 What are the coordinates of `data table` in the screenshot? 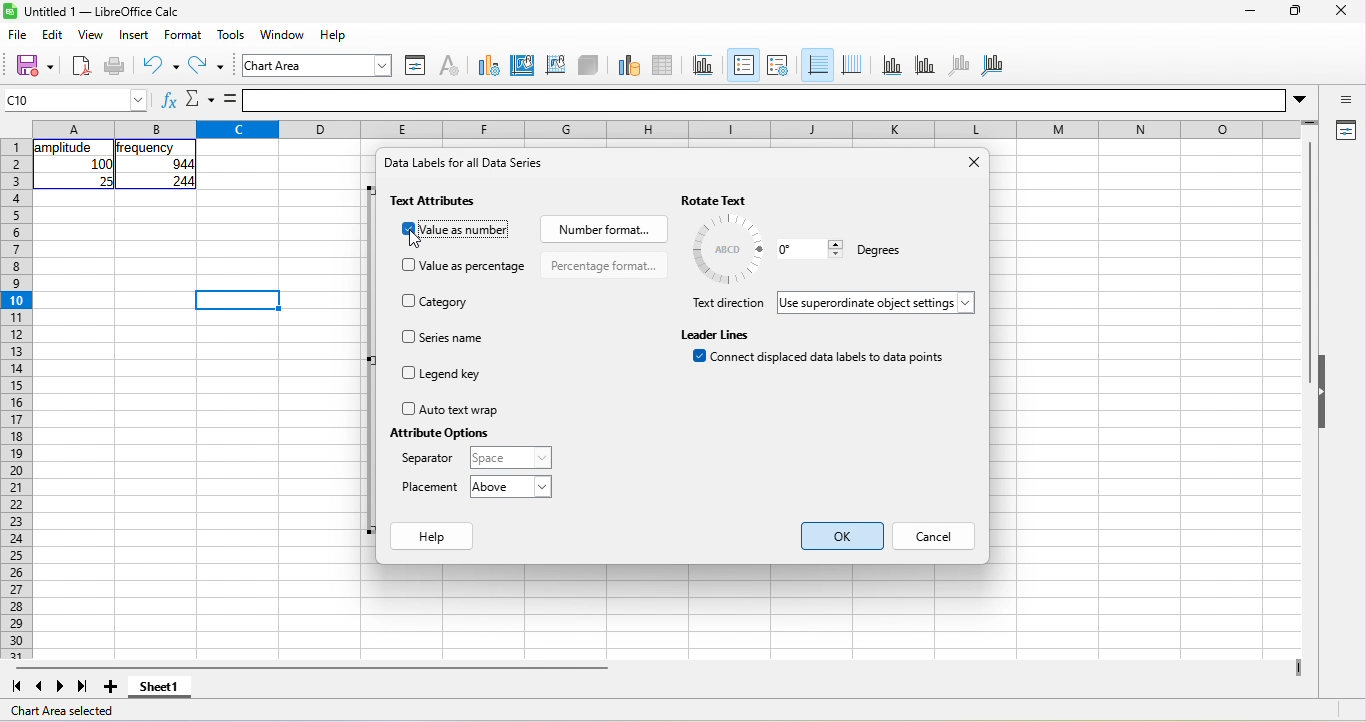 It's located at (670, 63).